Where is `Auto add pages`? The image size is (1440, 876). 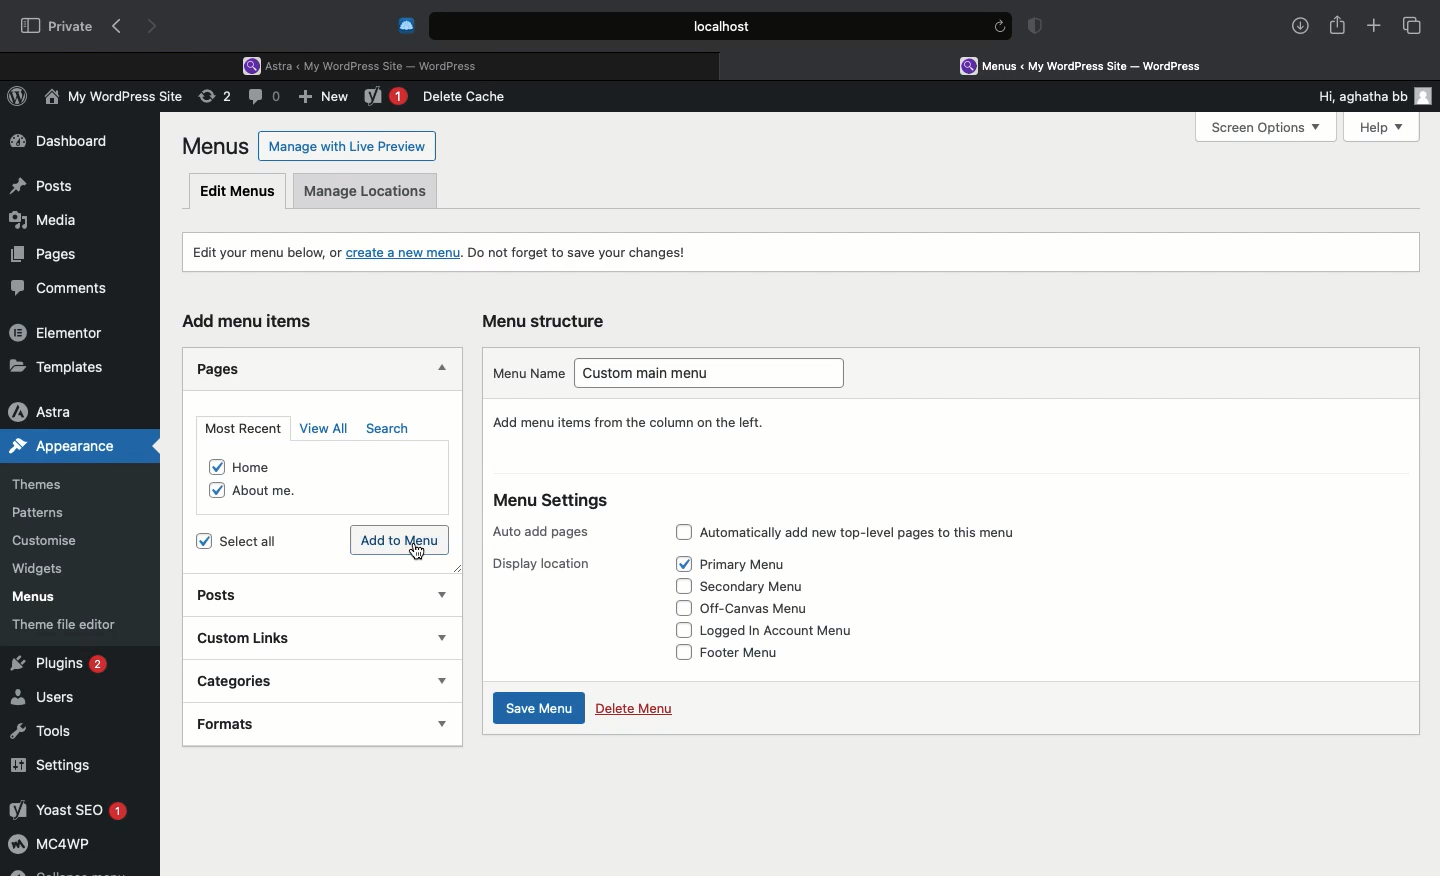
Auto add pages is located at coordinates (545, 527).